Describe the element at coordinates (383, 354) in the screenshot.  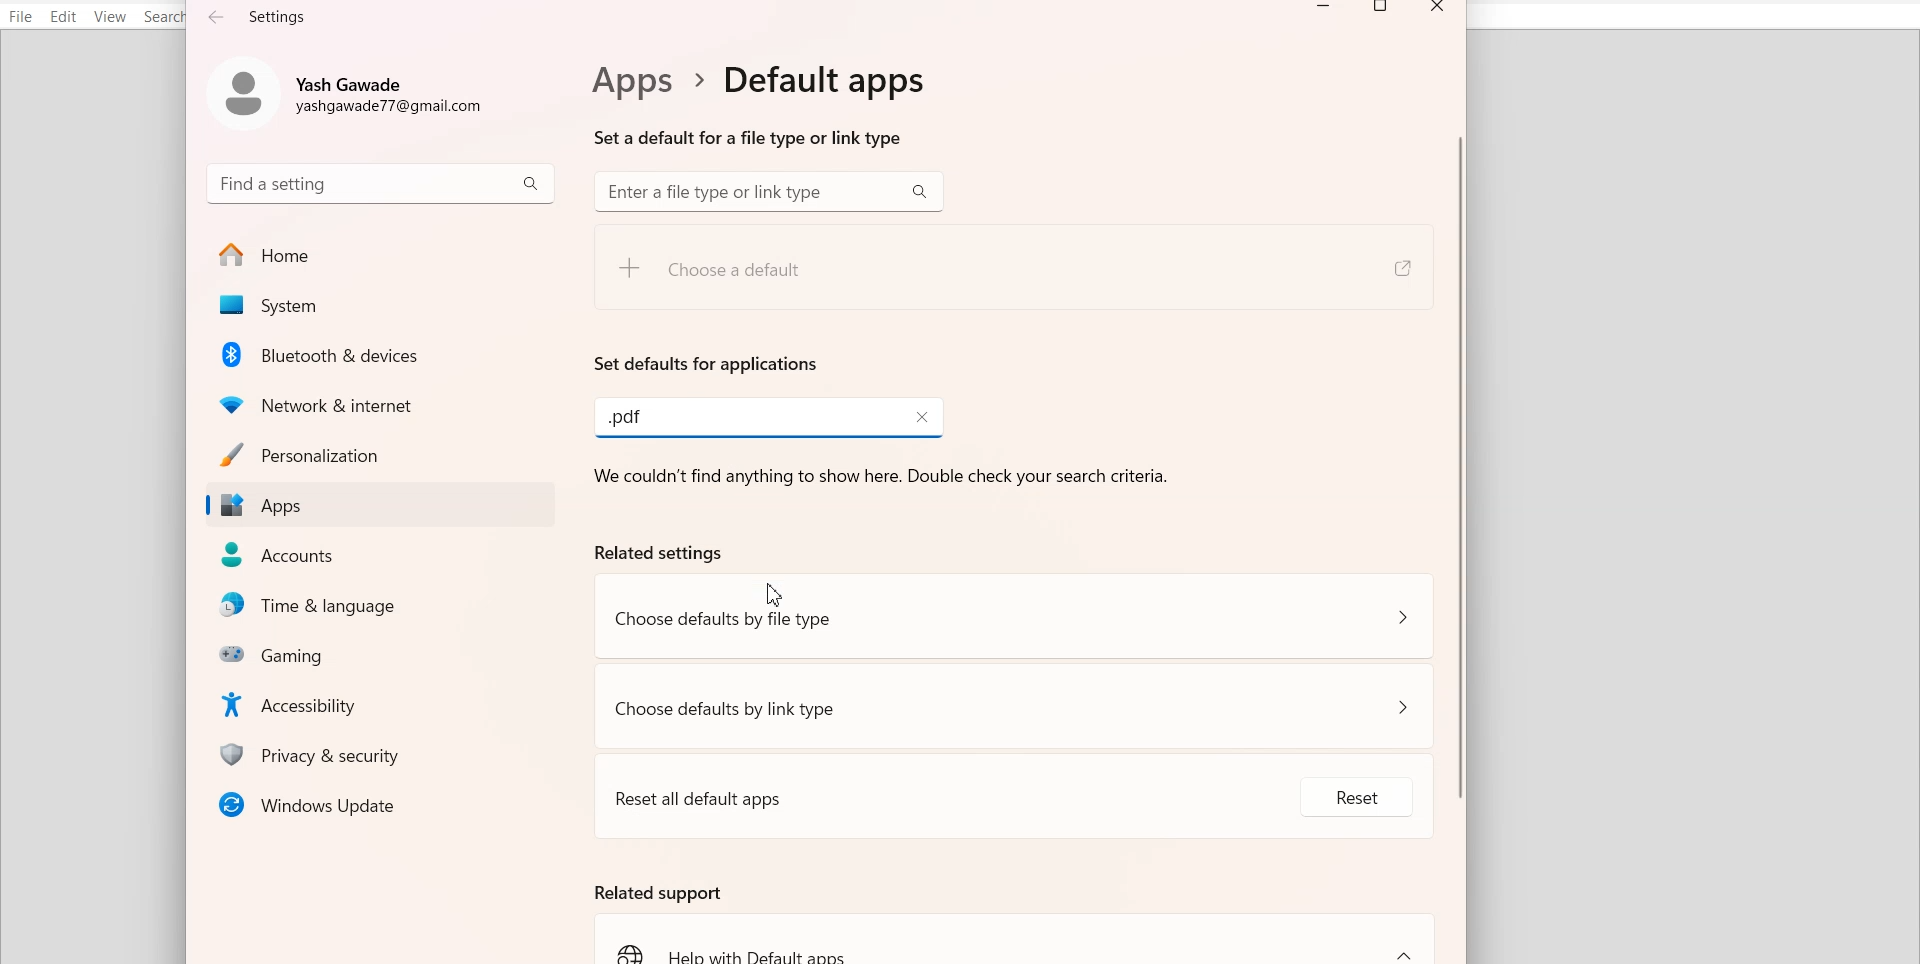
I see `Bluetooth & Devices` at that location.